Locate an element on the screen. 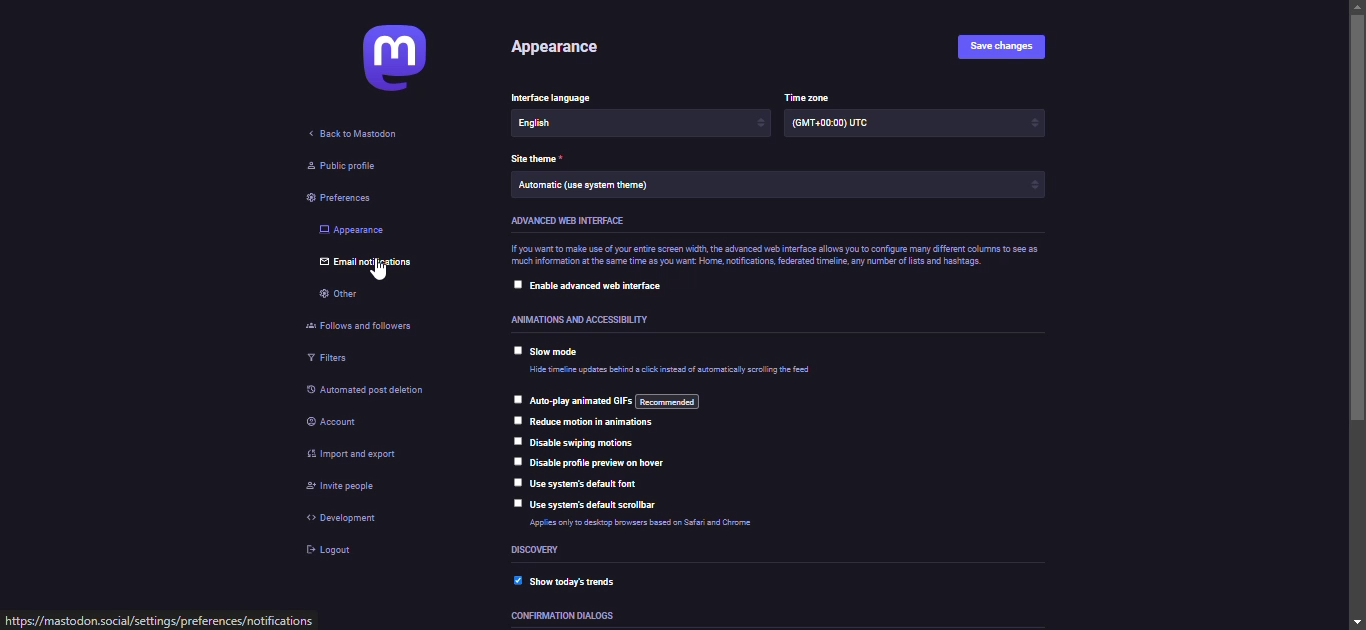  theme is located at coordinates (541, 160).